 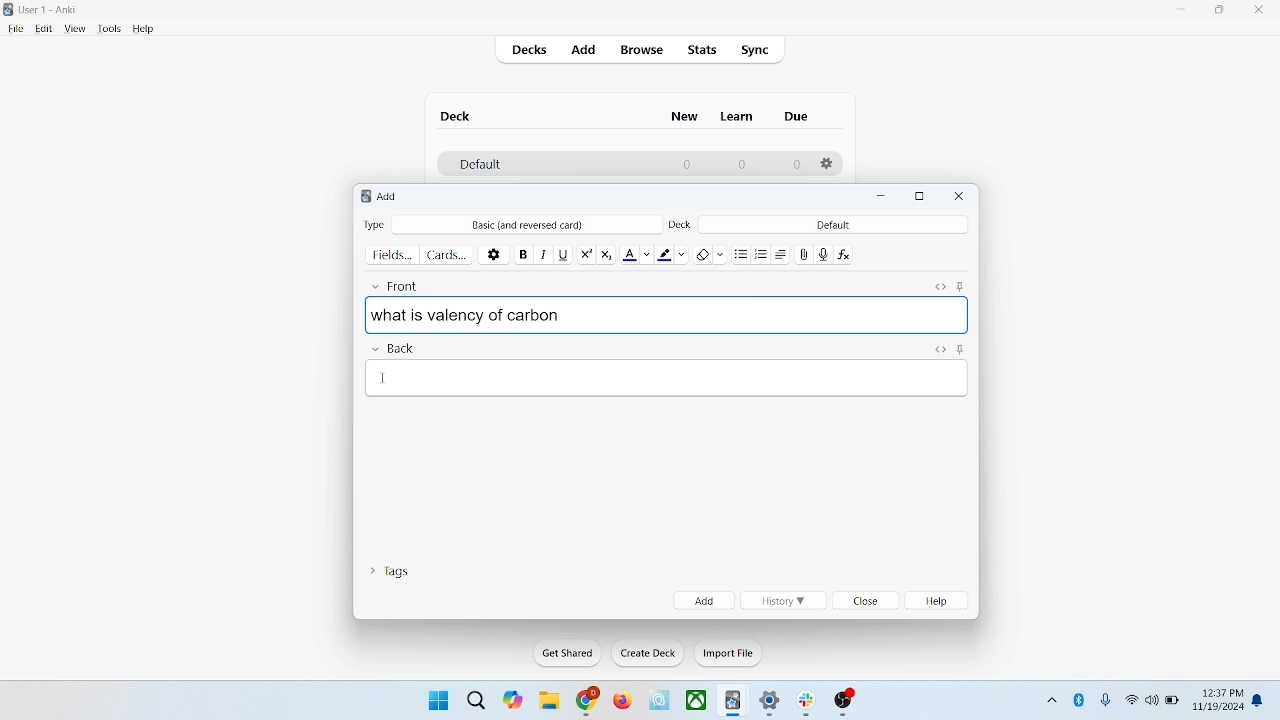 I want to click on close, so click(x=960, y=196).